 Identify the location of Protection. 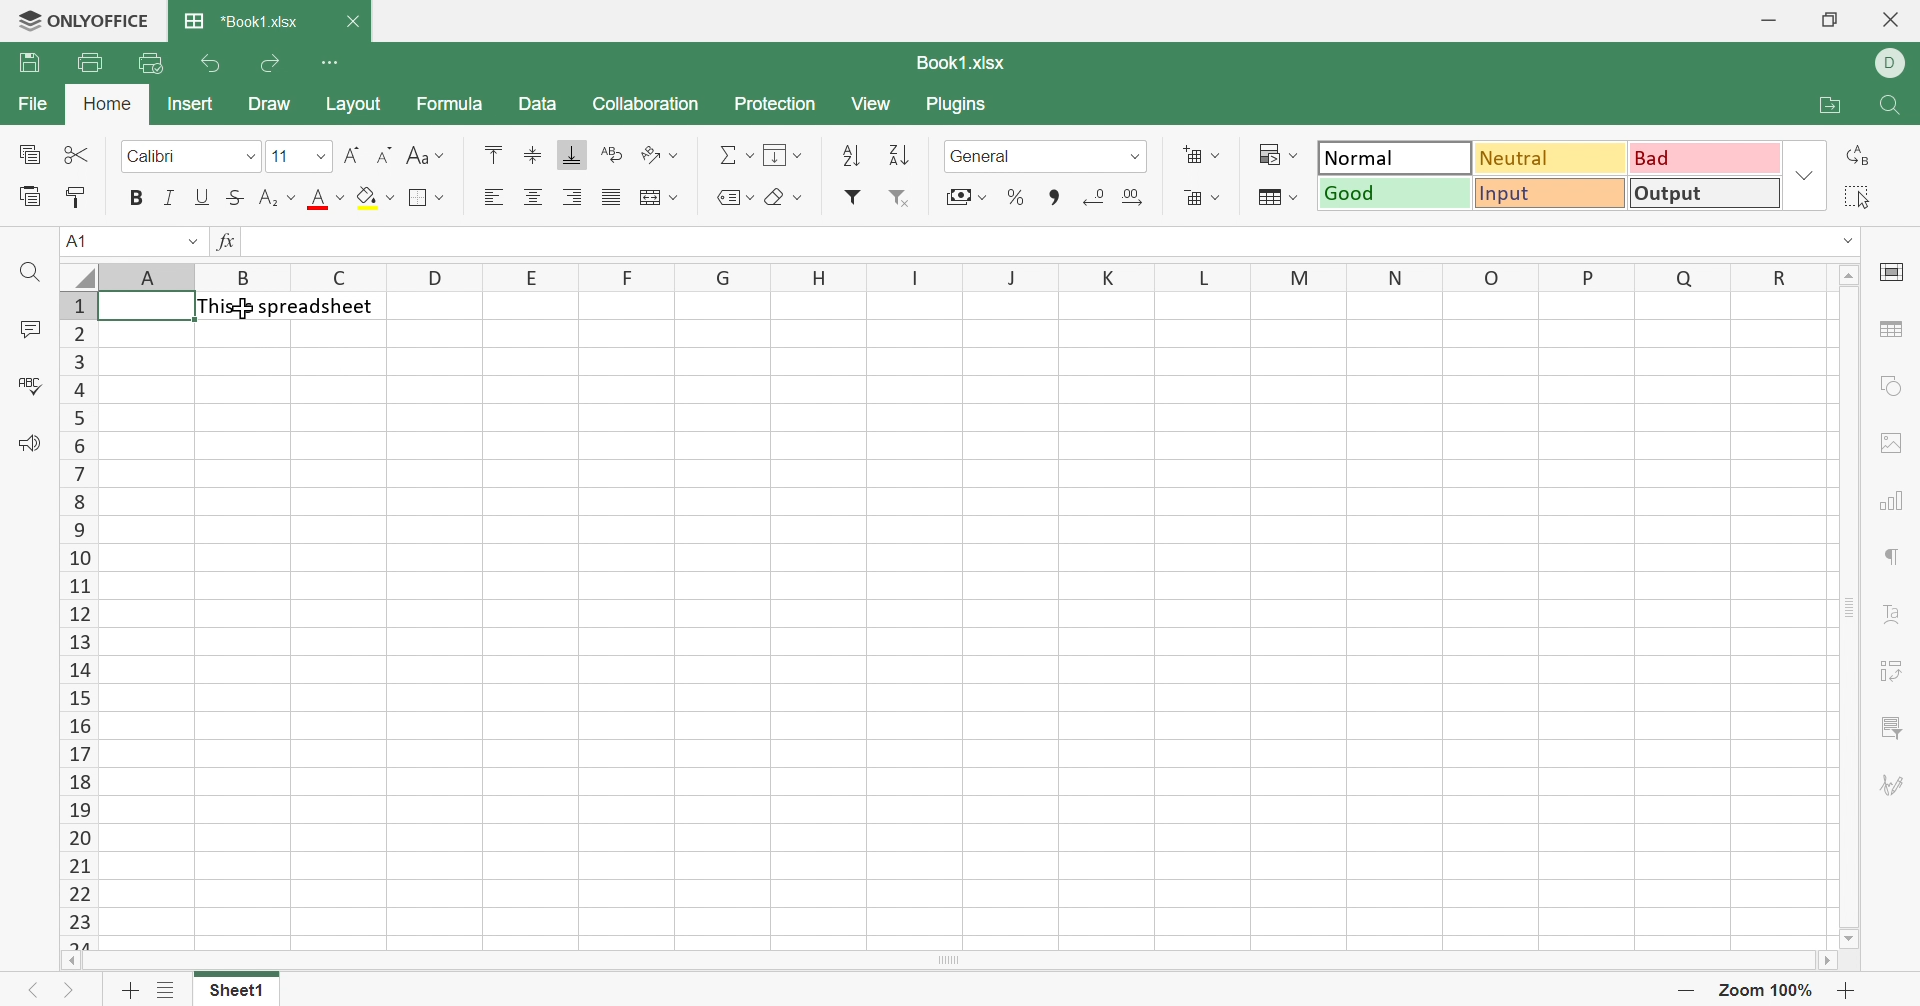
(773, 103).